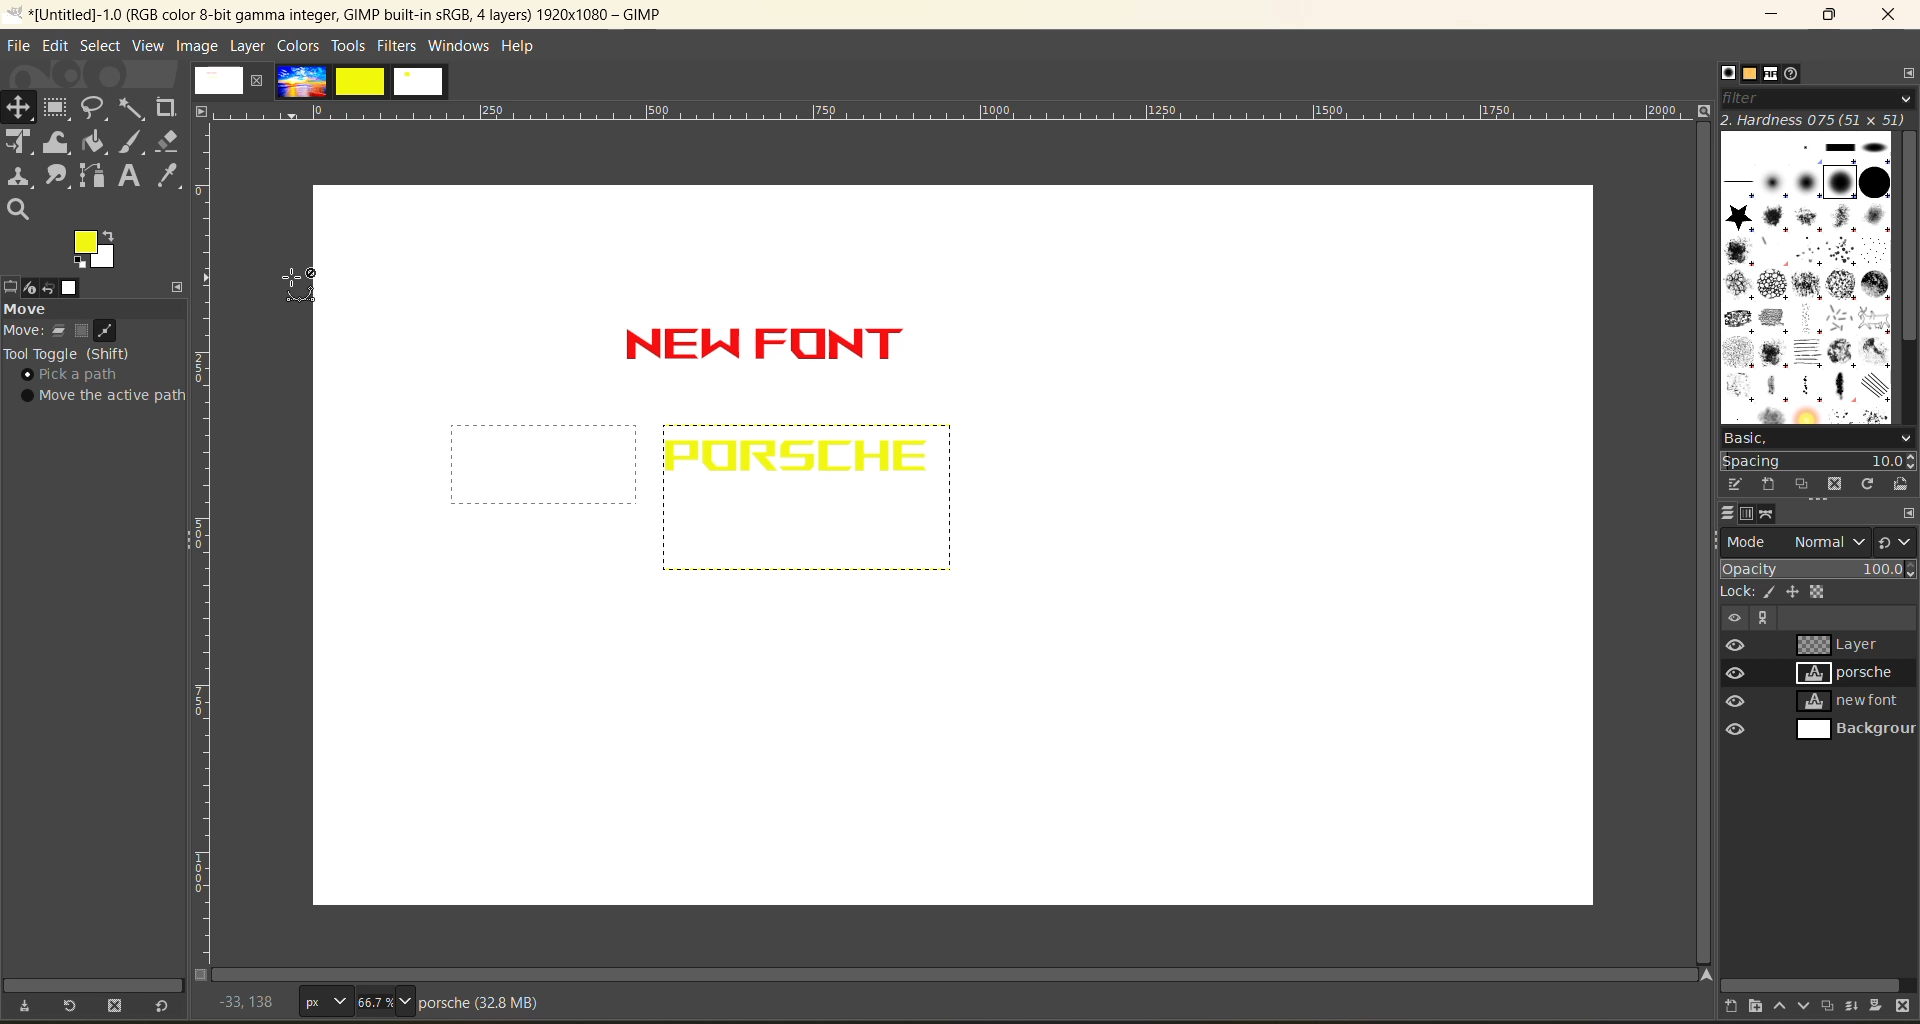 The image size is (1920, 1024). What do you see at coordinates (1817, 97) in the screenshot?
I see `filter` at bounding box center [1817, 97].